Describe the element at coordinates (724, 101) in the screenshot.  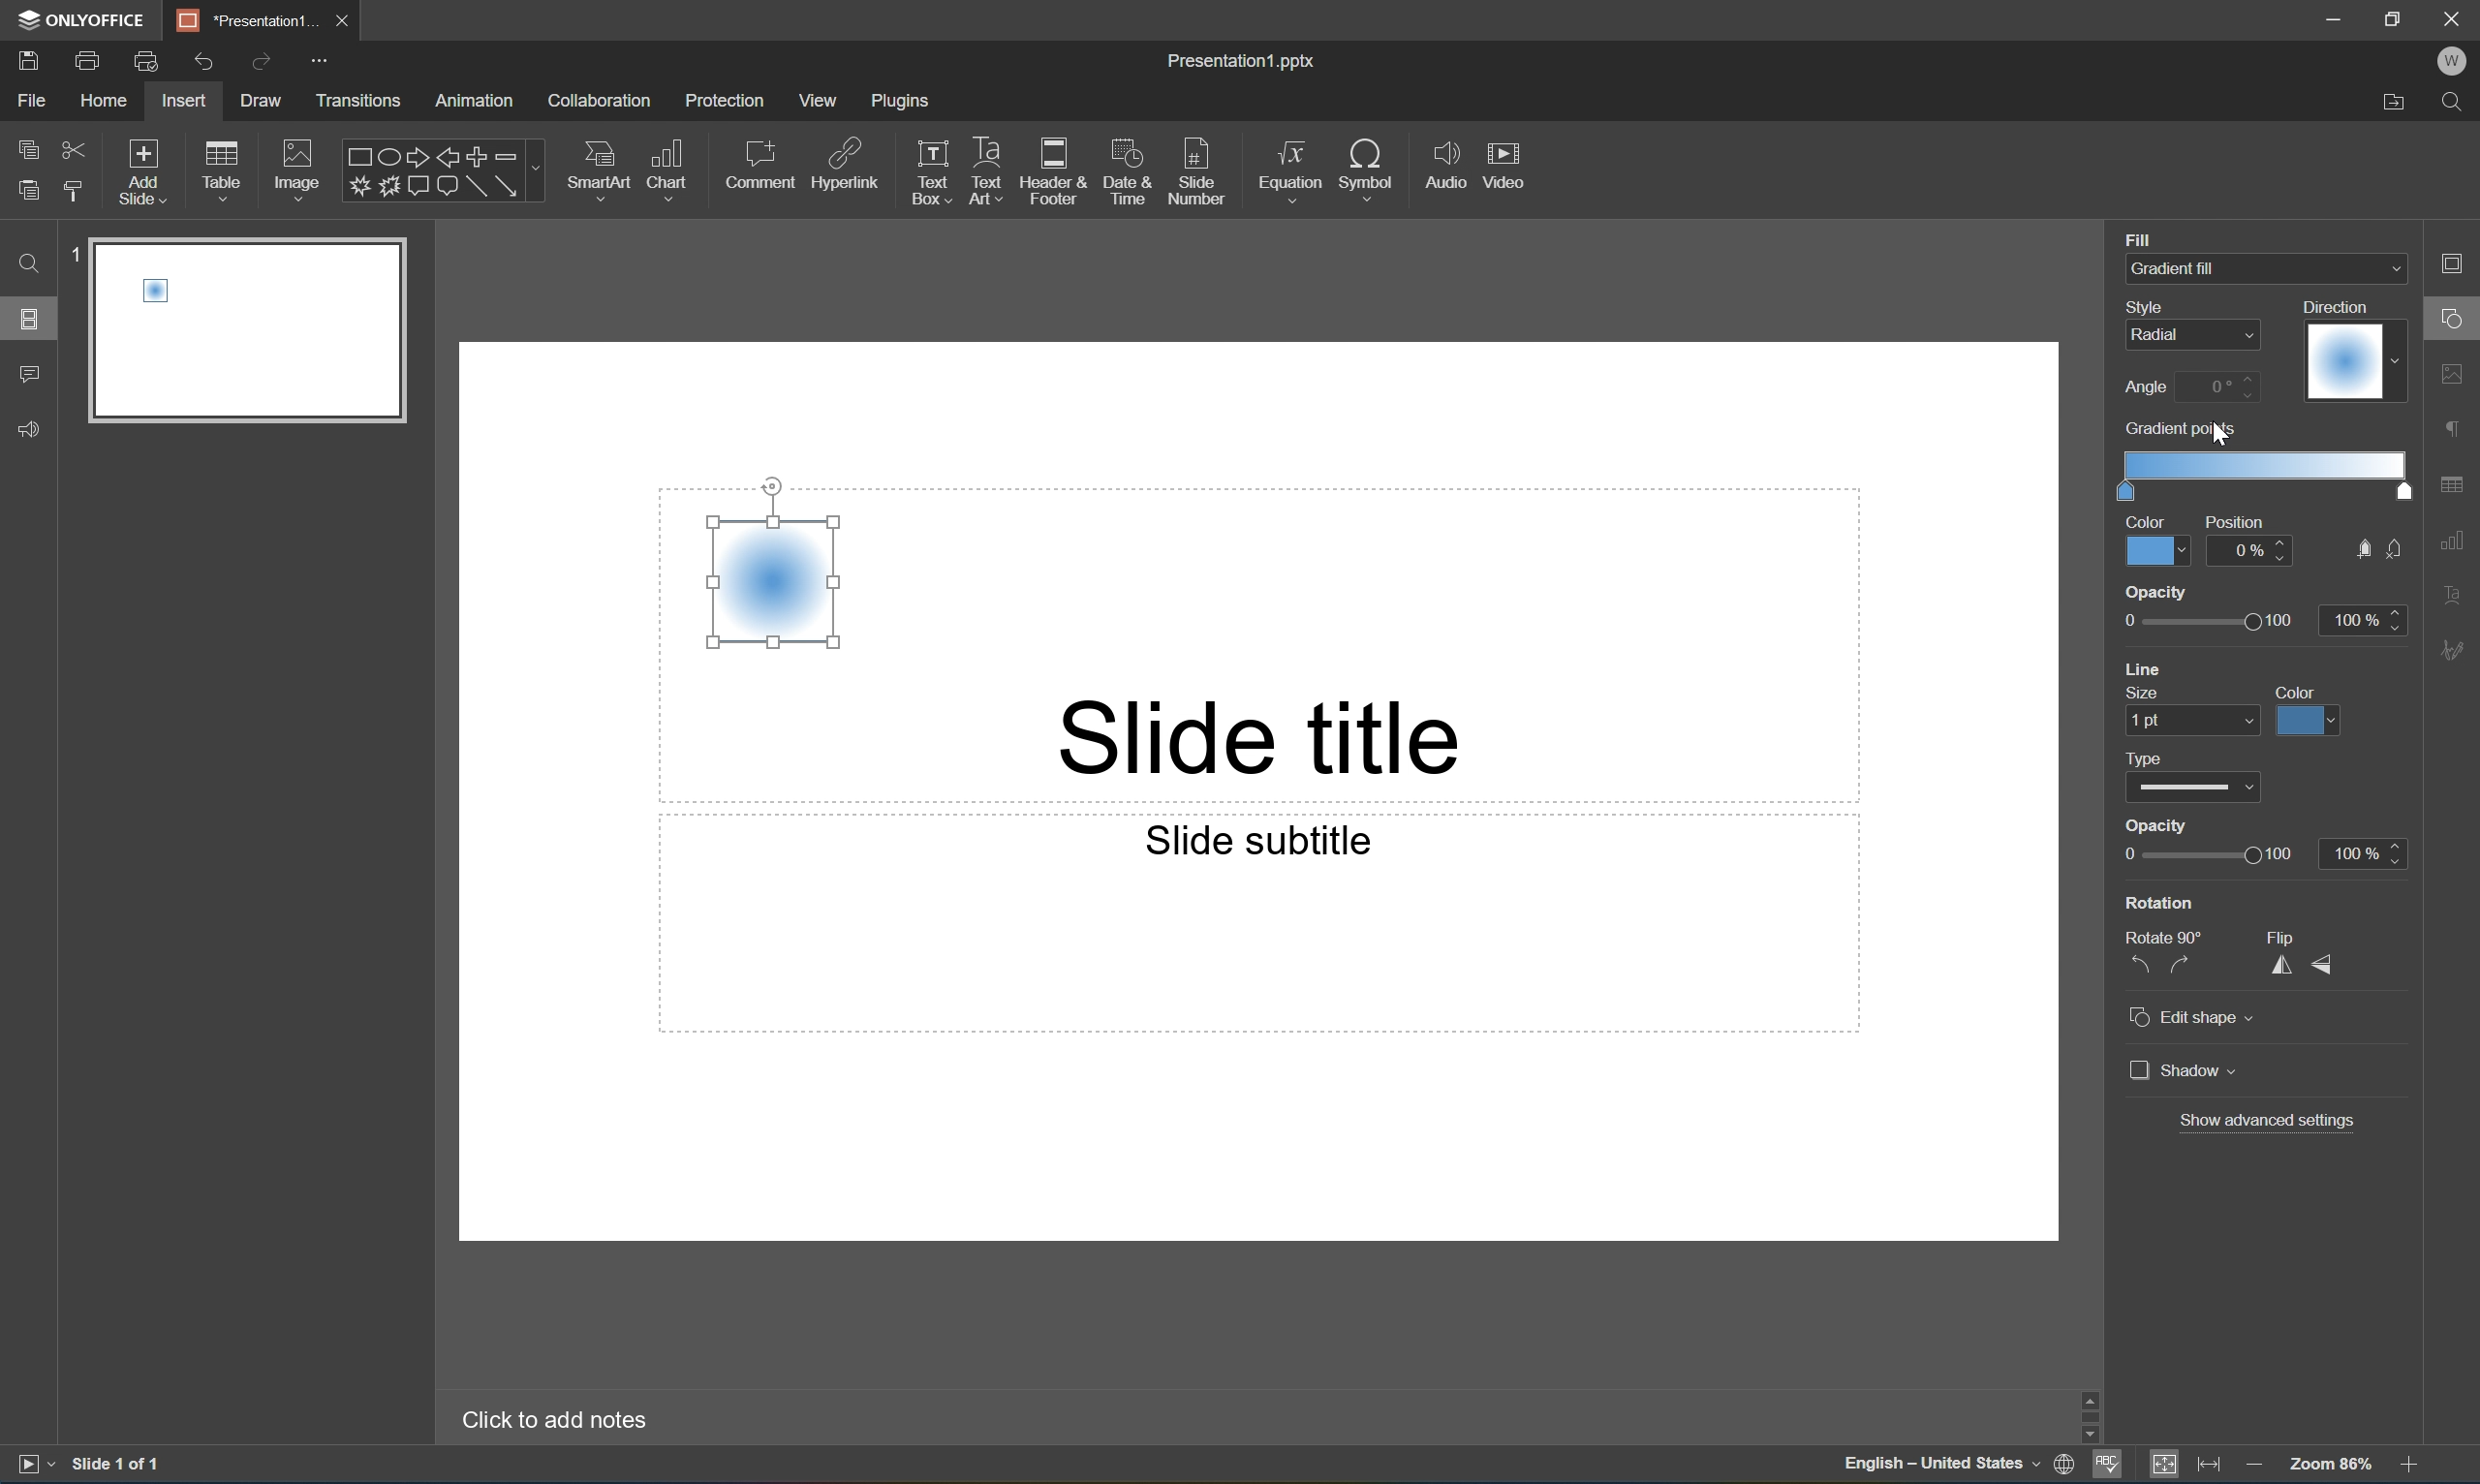
I see `Protection` at that location.